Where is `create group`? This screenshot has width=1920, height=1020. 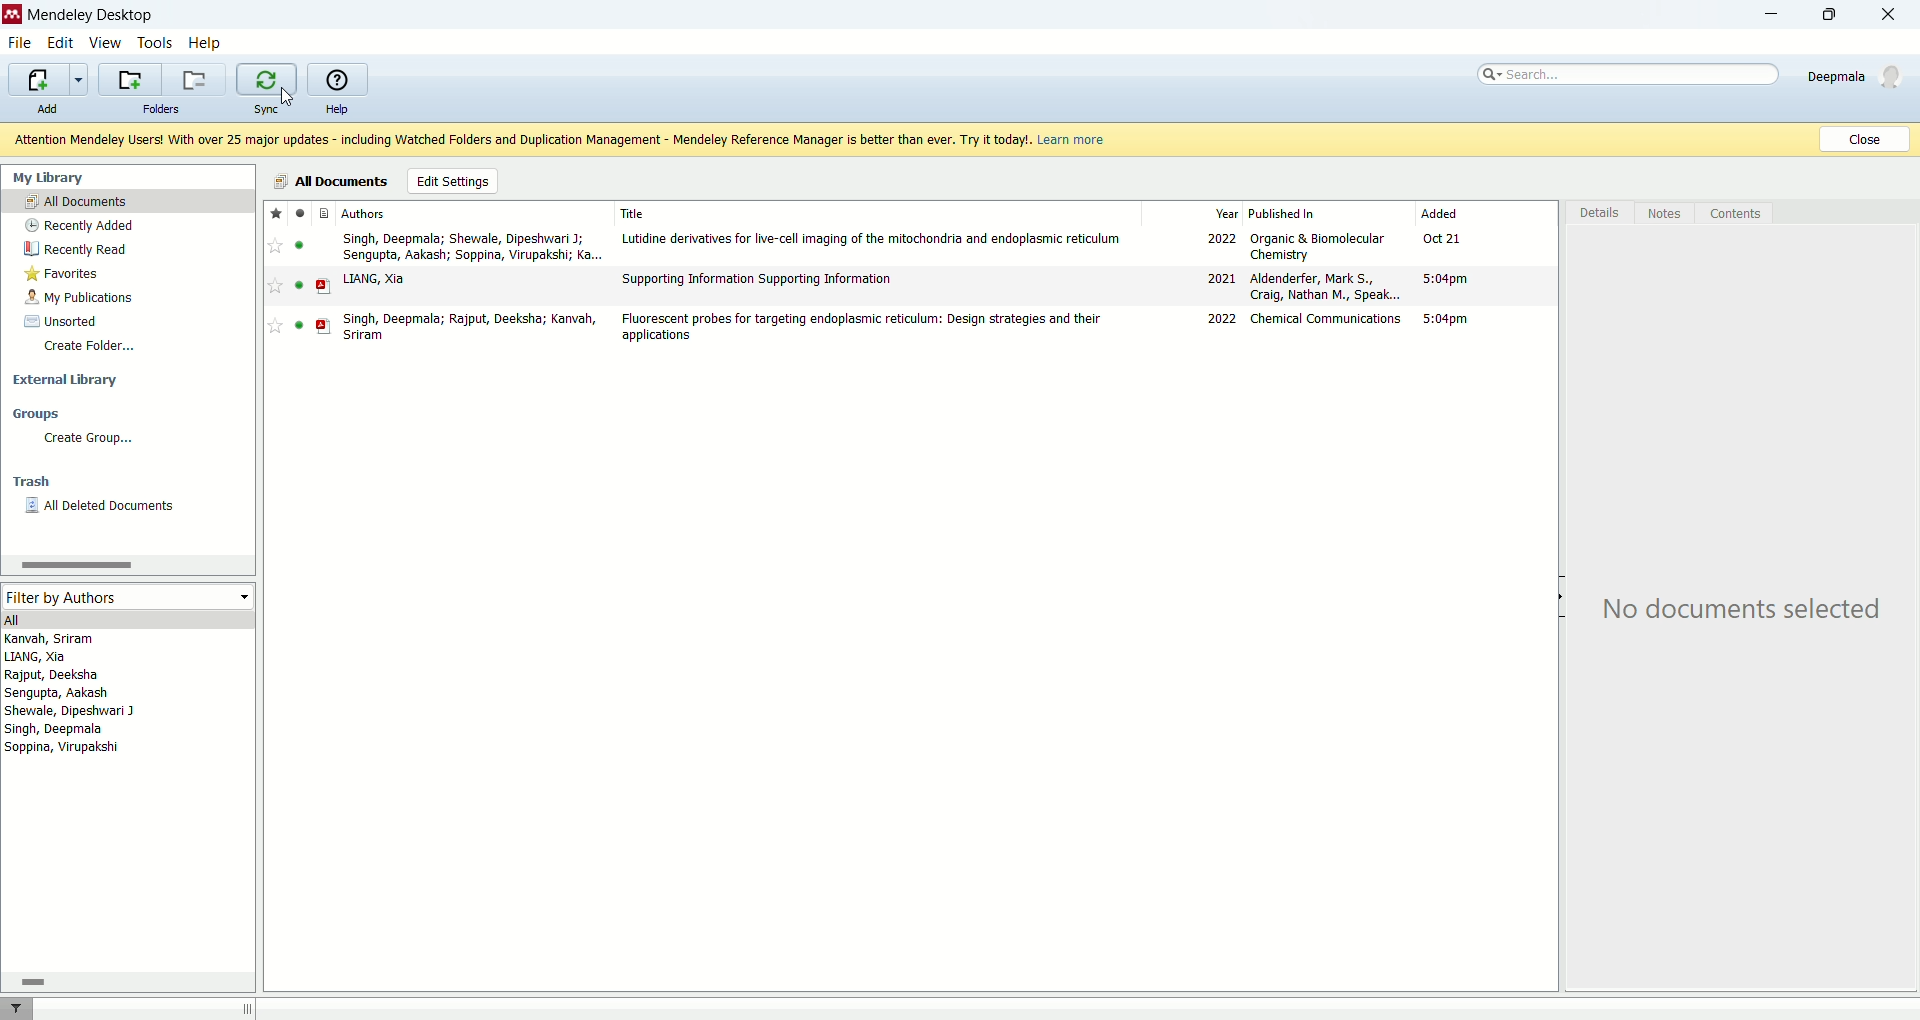 create group is located at coordinates (87, 439).